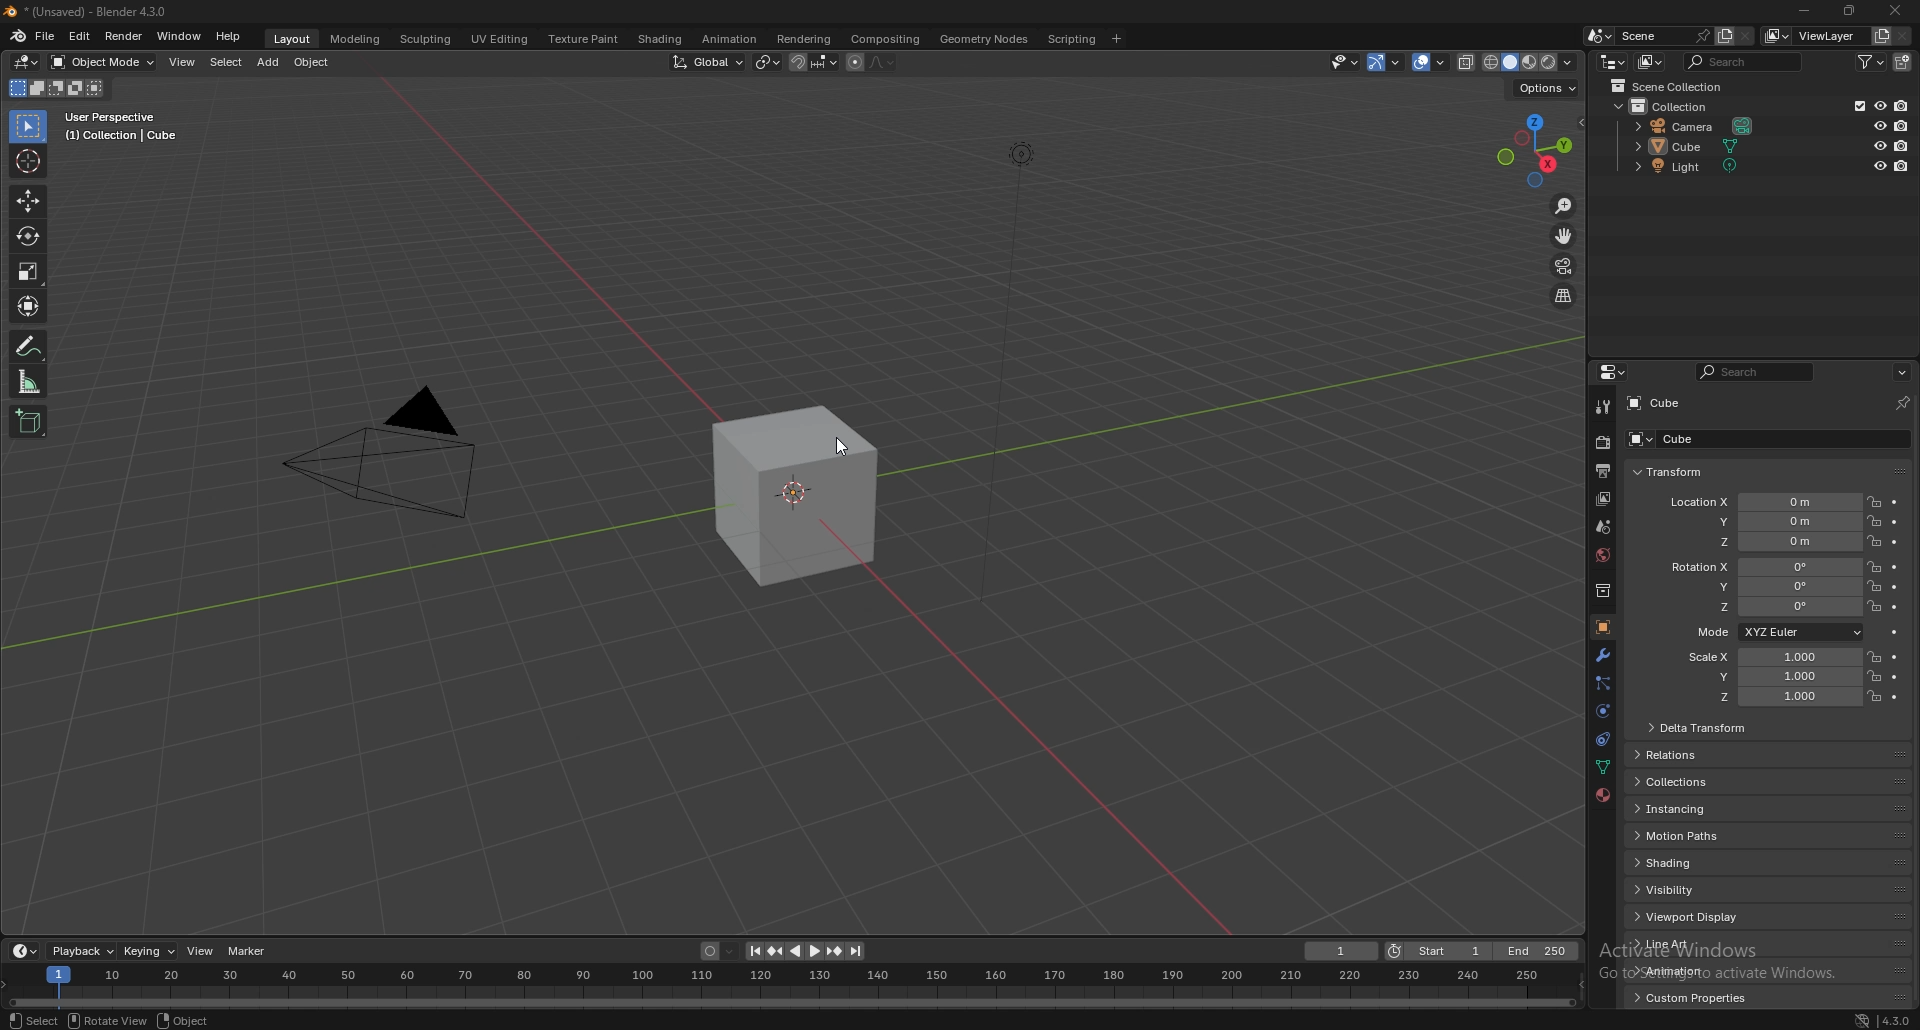 The image size is (1920, 1030). I want to click on scroll bar, so click(1914, 710).